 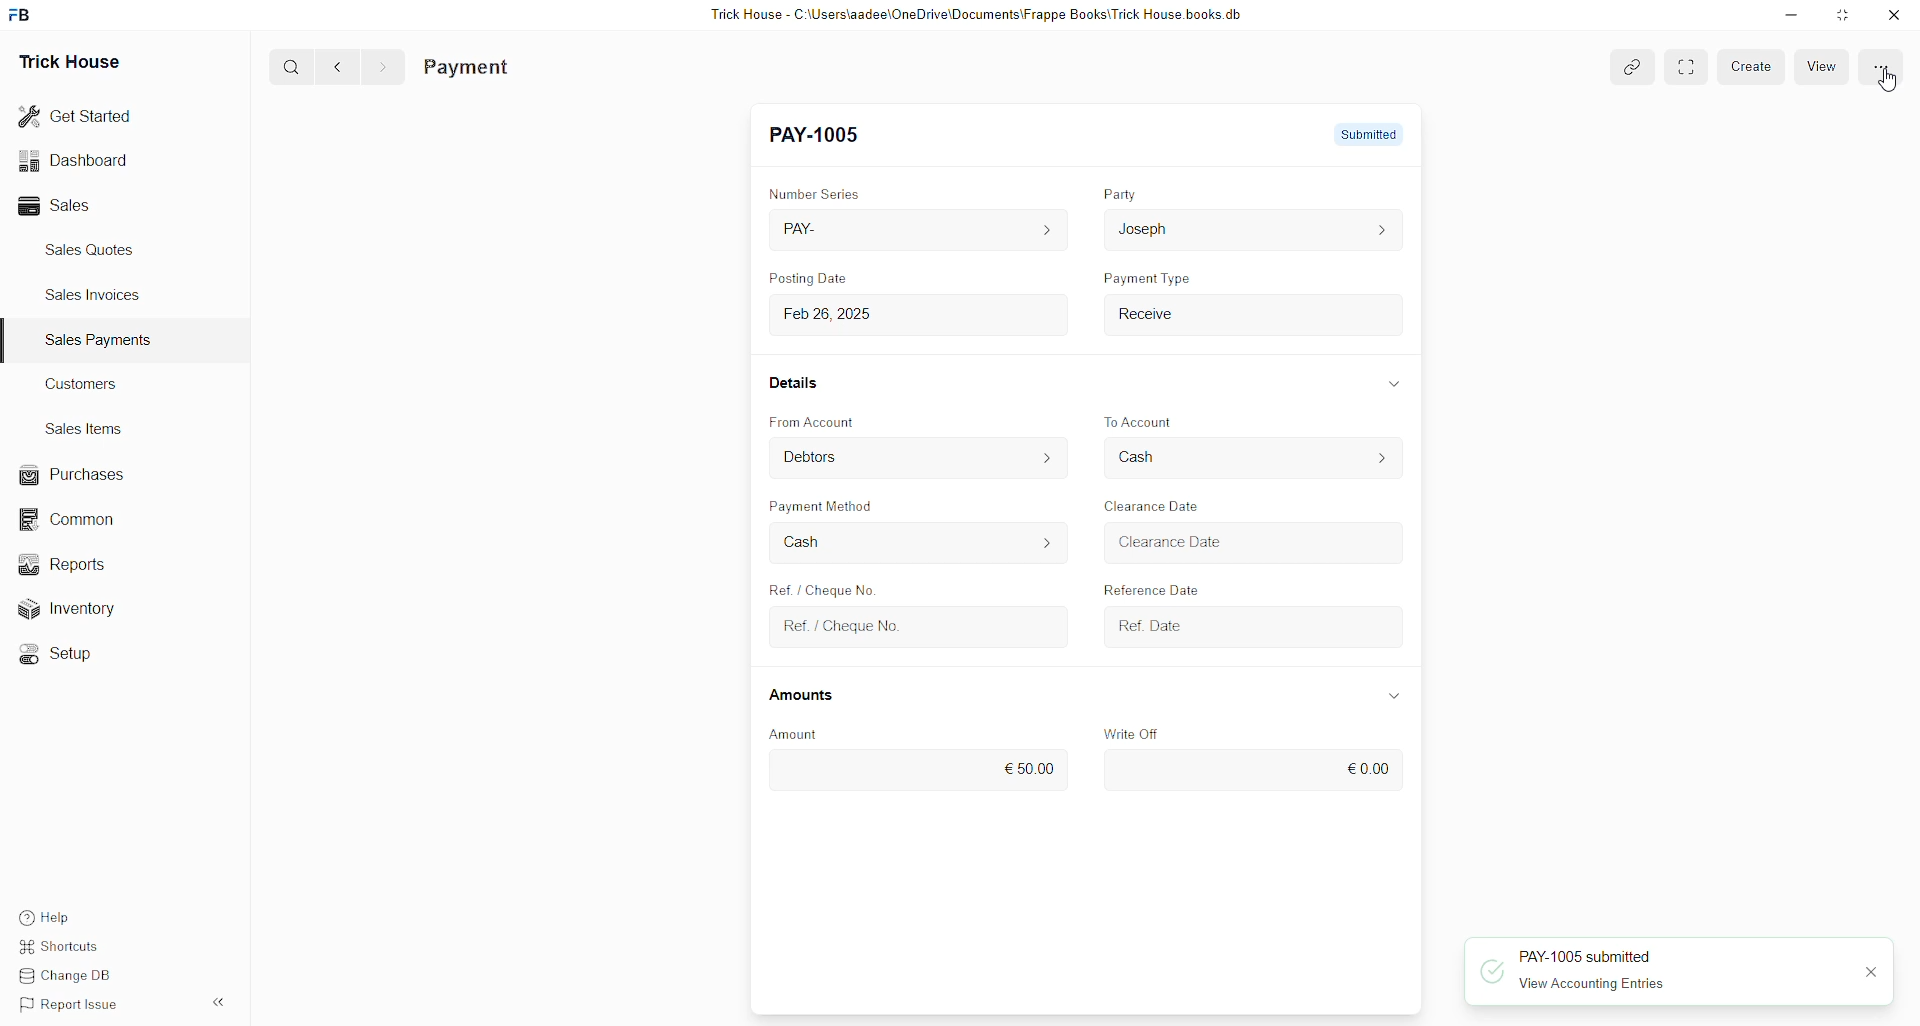 I want to click on Name, so click(x=1052, y=922).